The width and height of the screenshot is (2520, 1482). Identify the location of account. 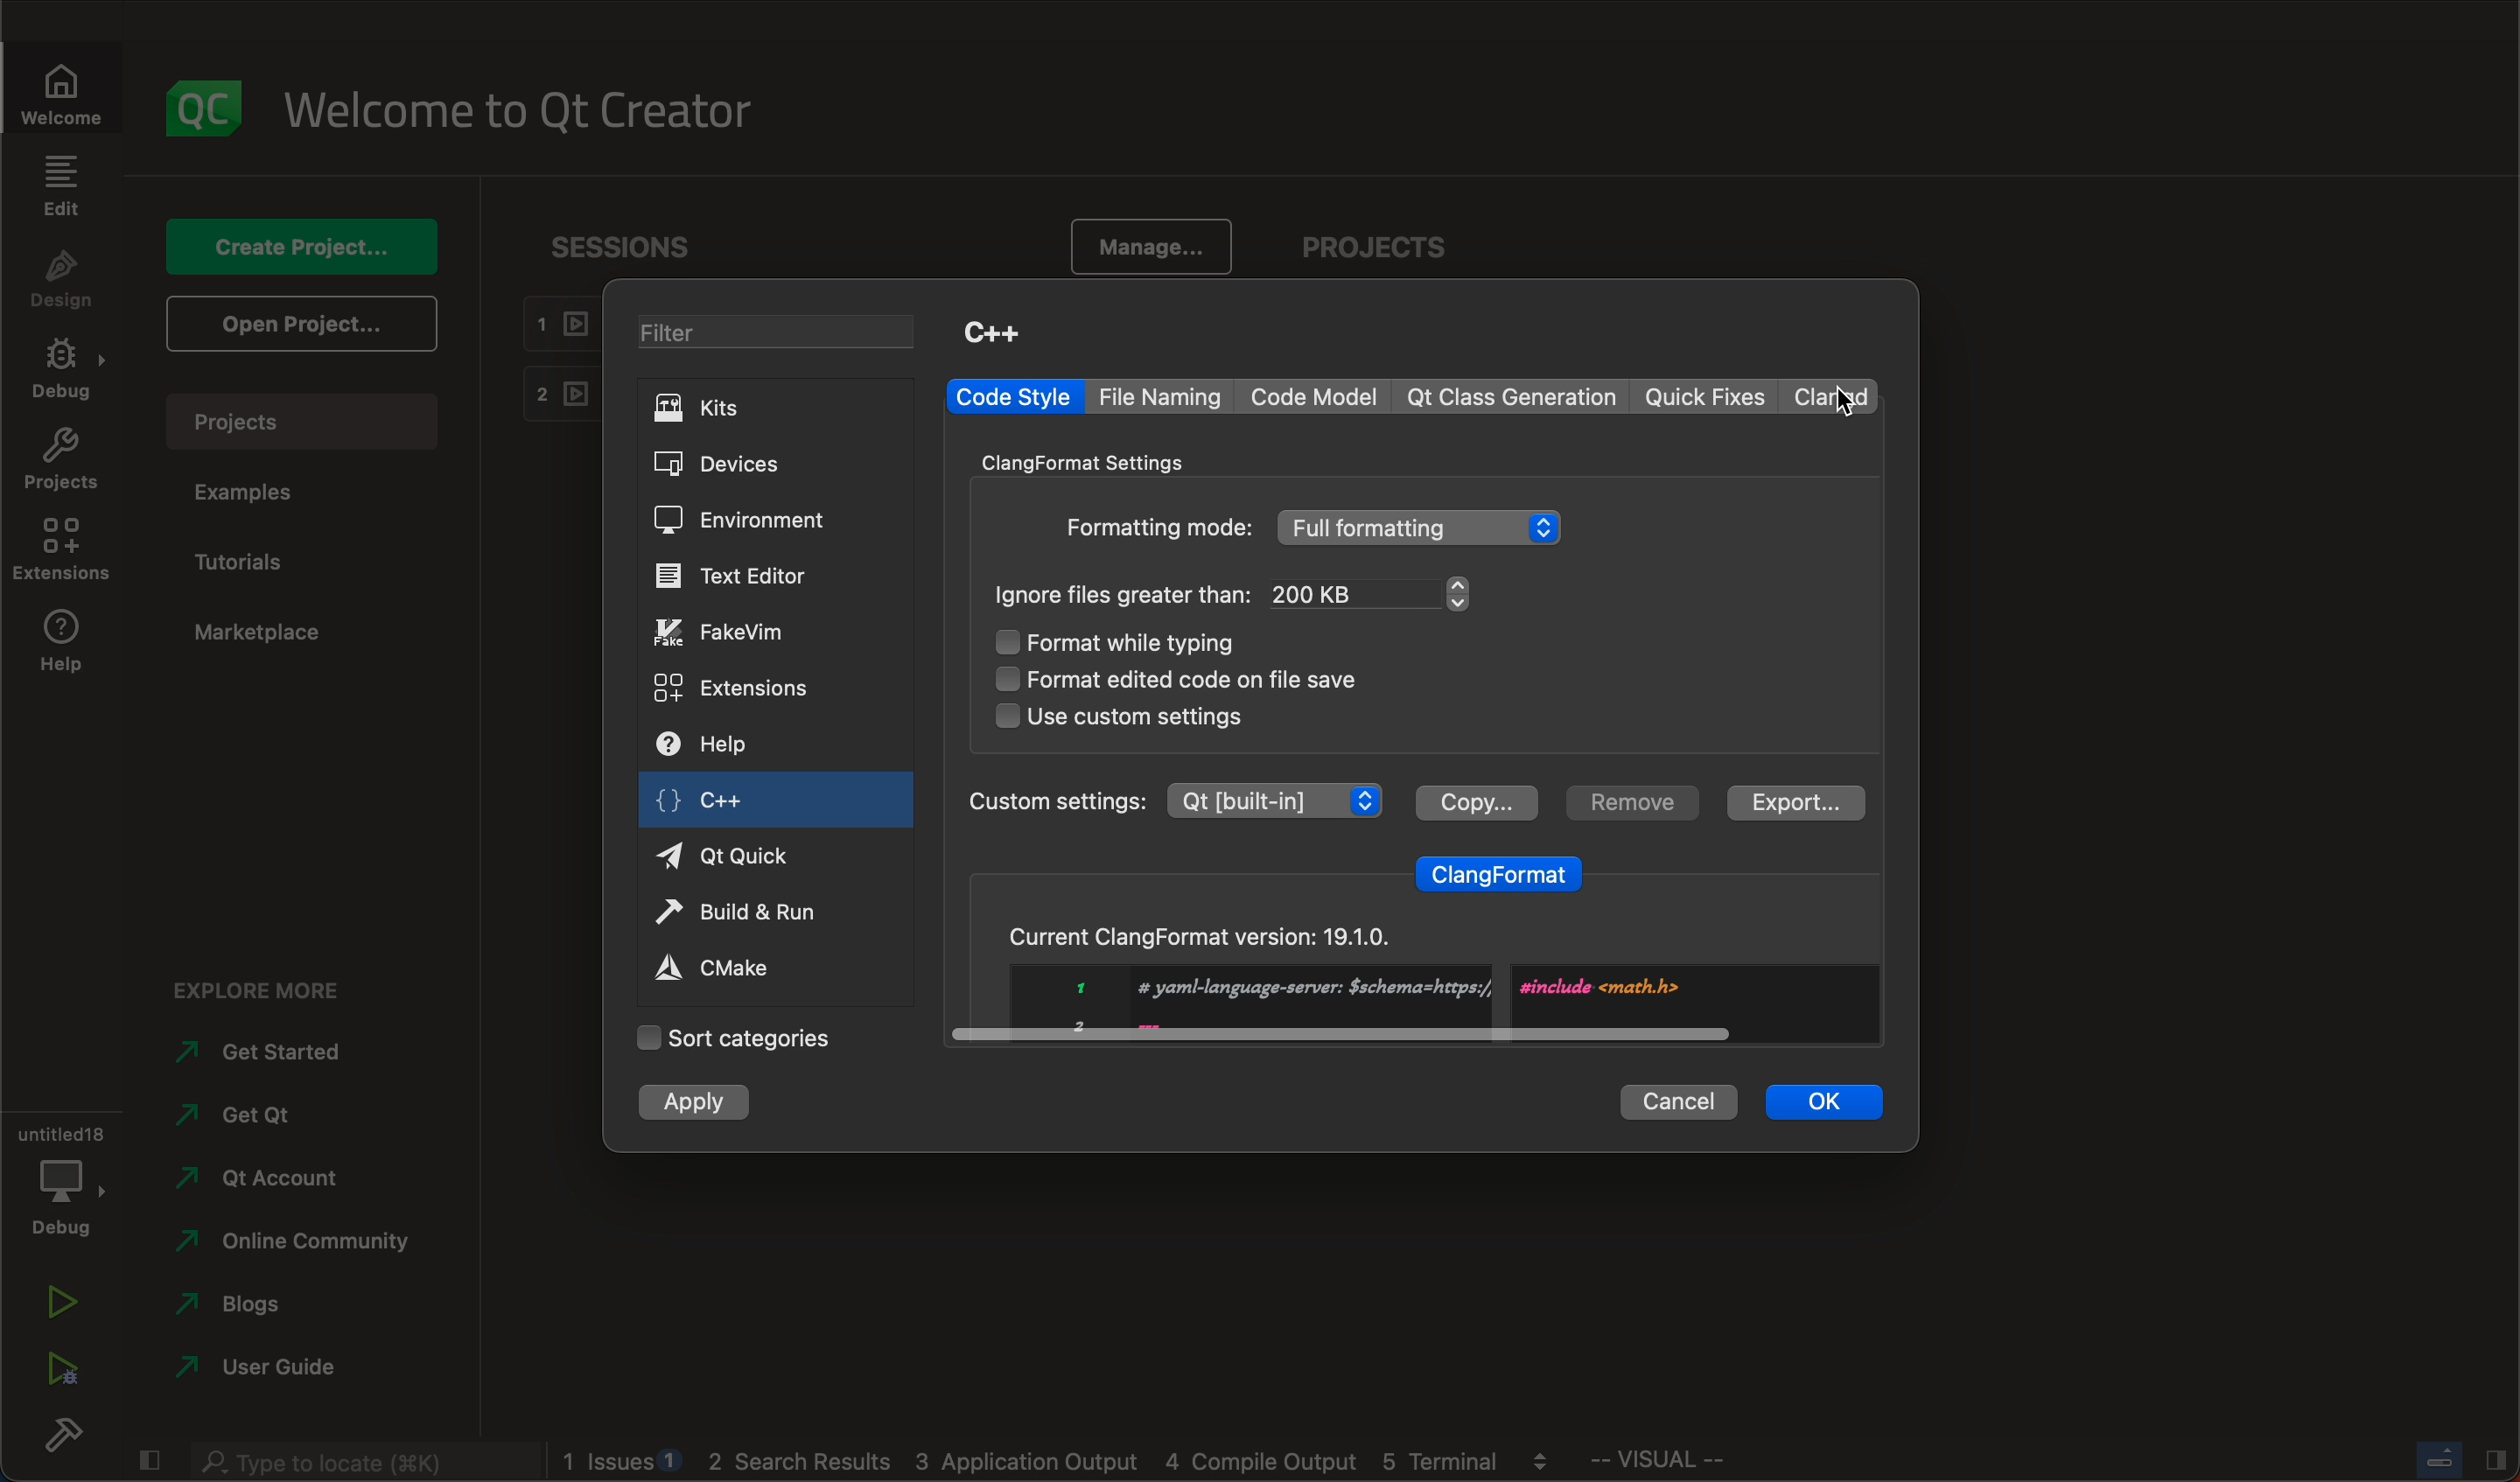
(270, 1177).